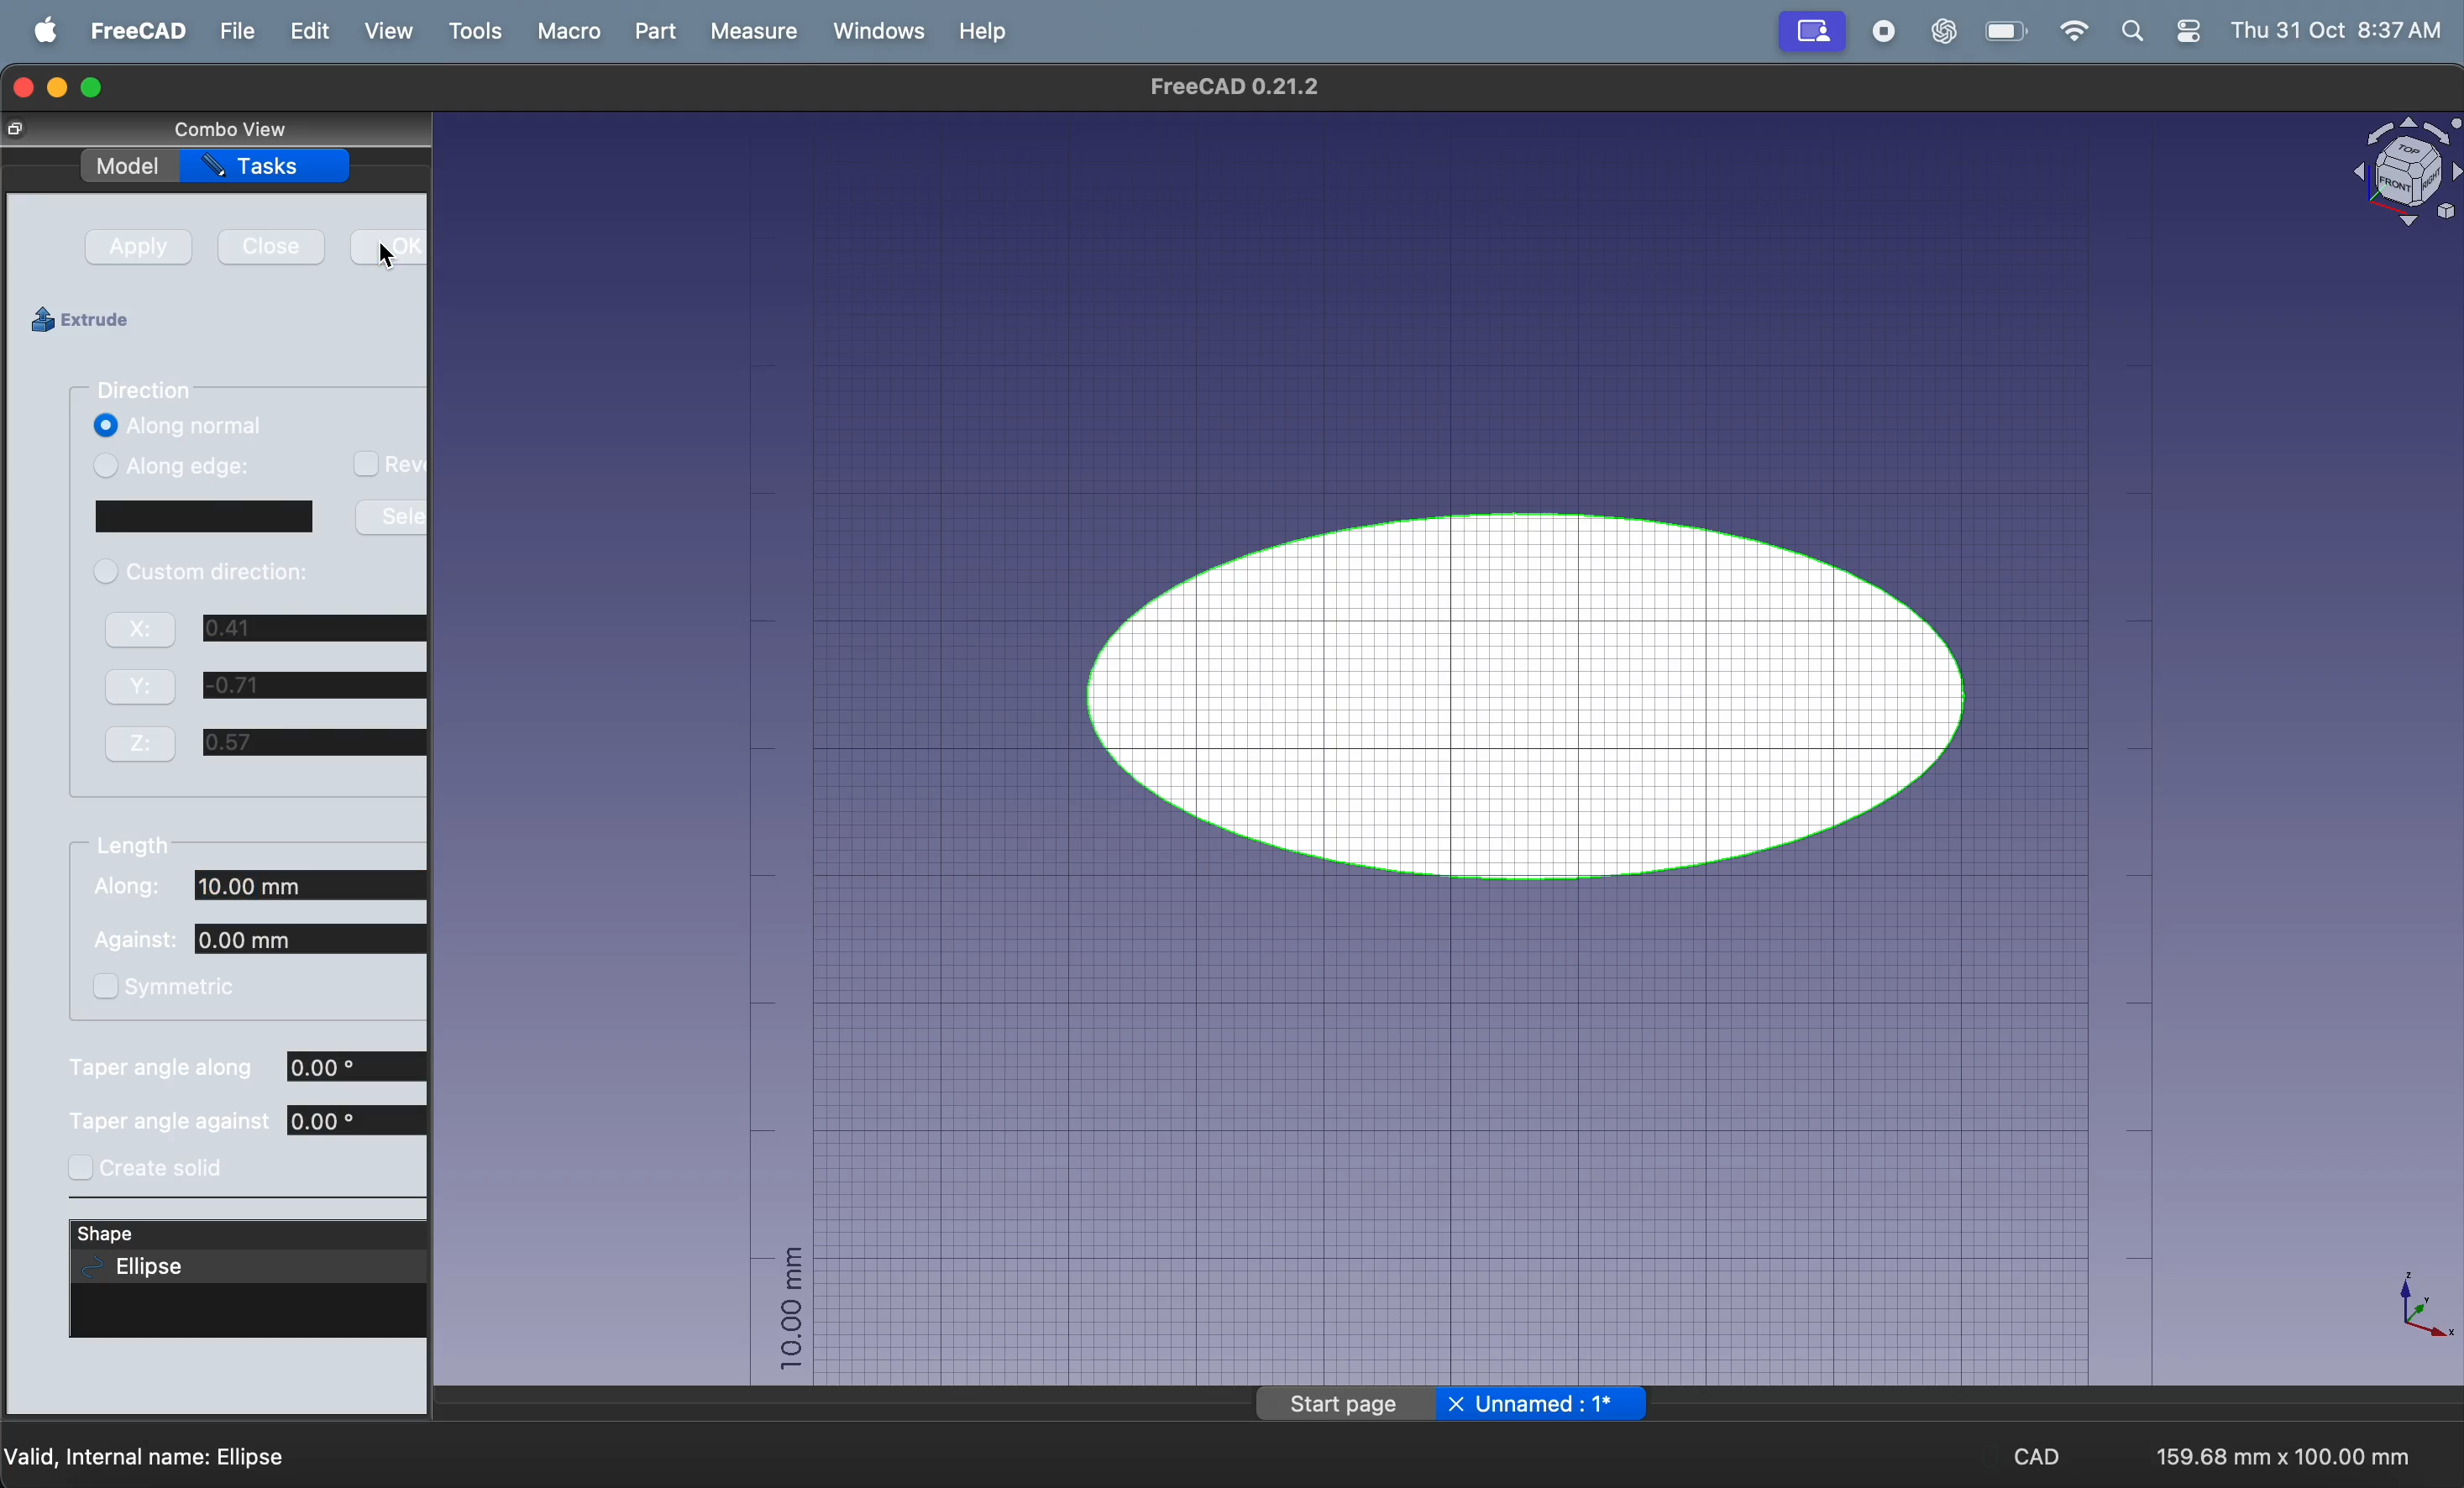 The height and width of the screenshot is (1488, 2464). I want to click on ellipse, so click(1542, 691).